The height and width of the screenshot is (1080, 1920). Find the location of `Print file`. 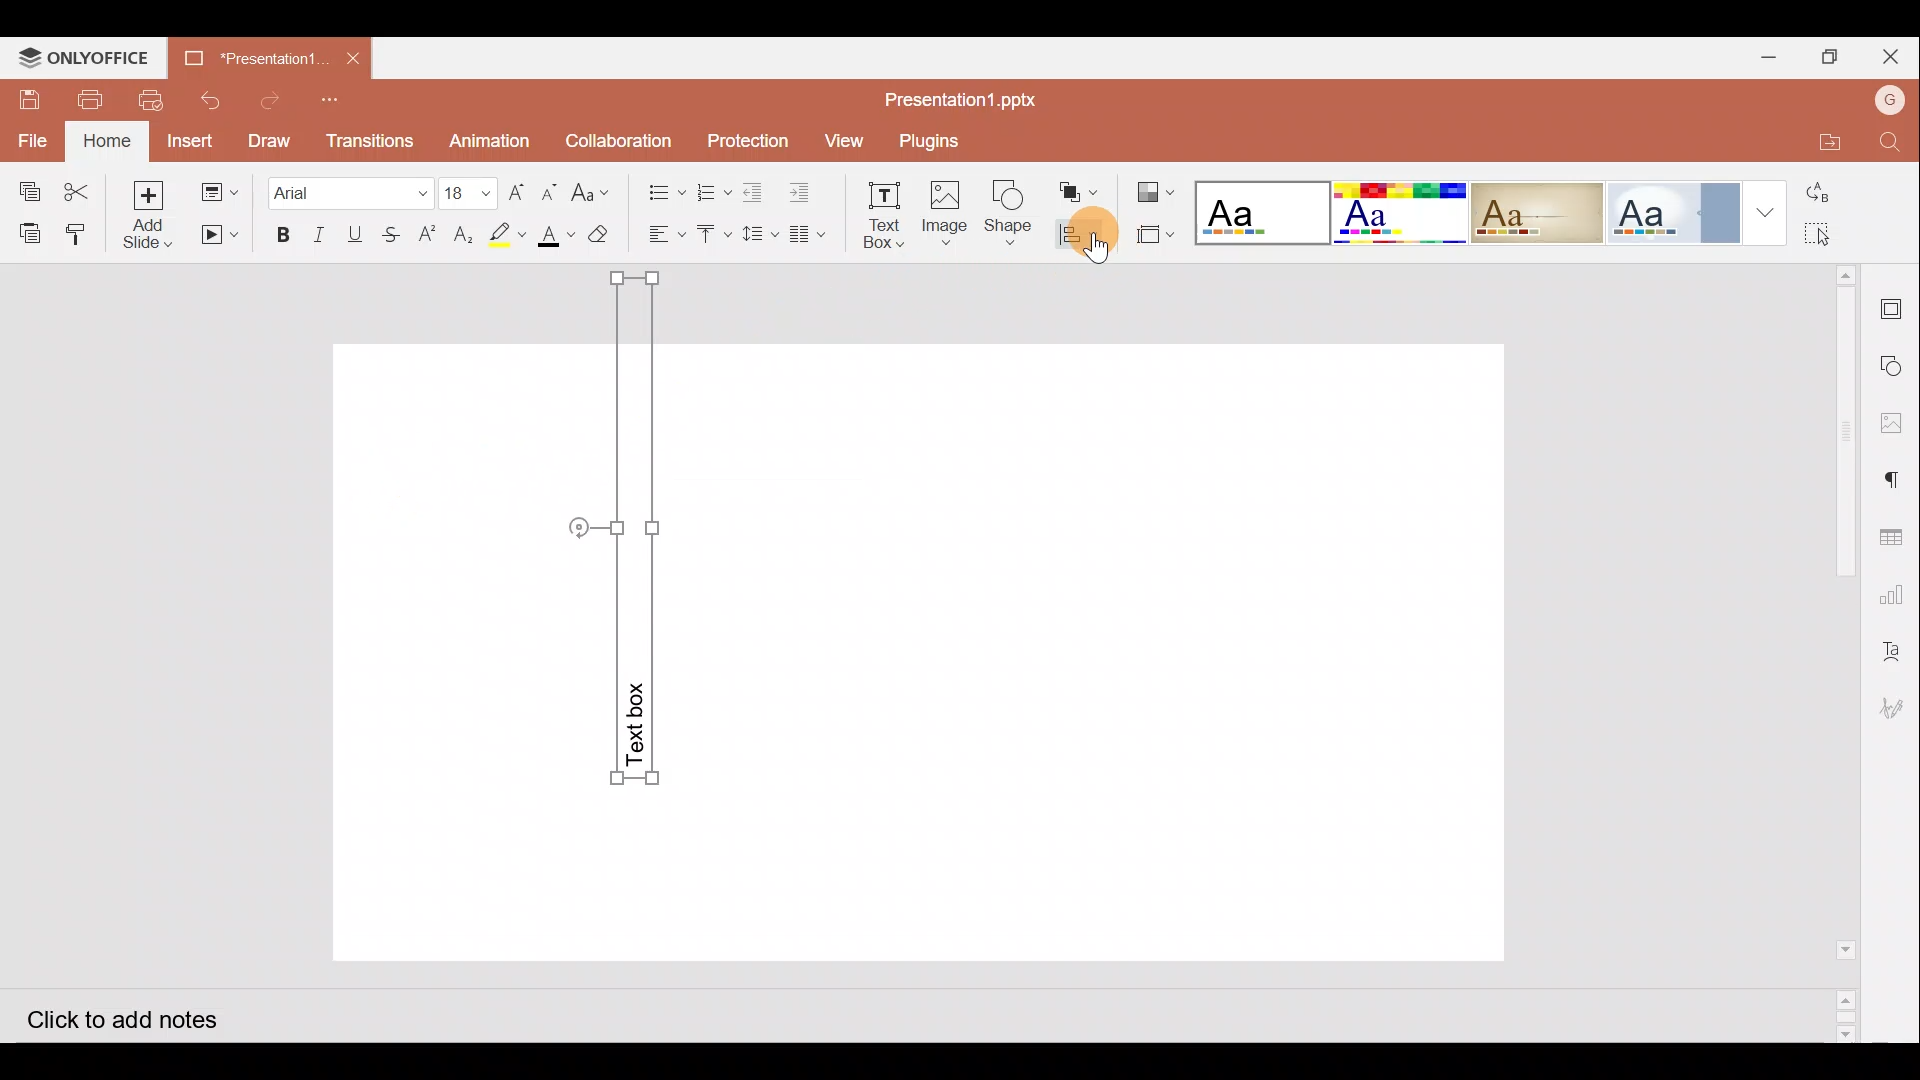

Print file is located at coordinates (84, 96).